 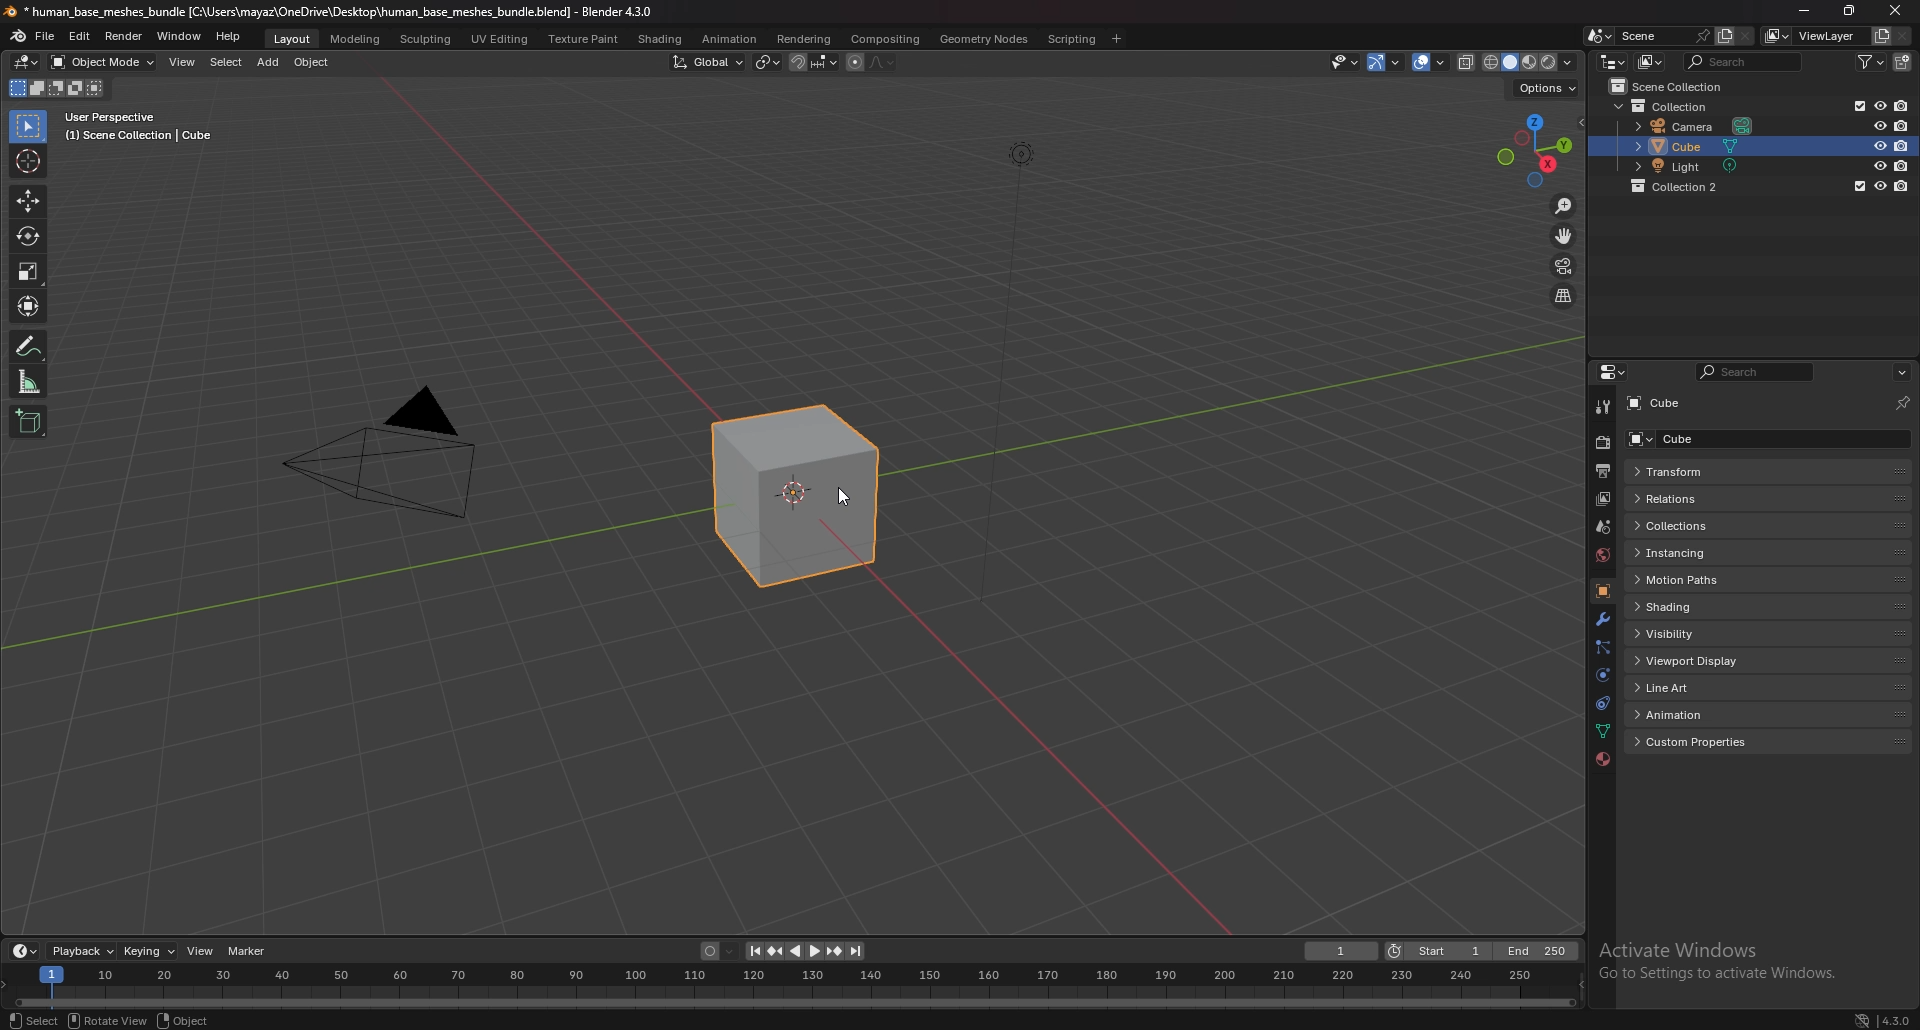 What do you see at coordinates (1857, 186) in the screenshot?
I see `exclude from view layer` at bounding box center [1857, 186].